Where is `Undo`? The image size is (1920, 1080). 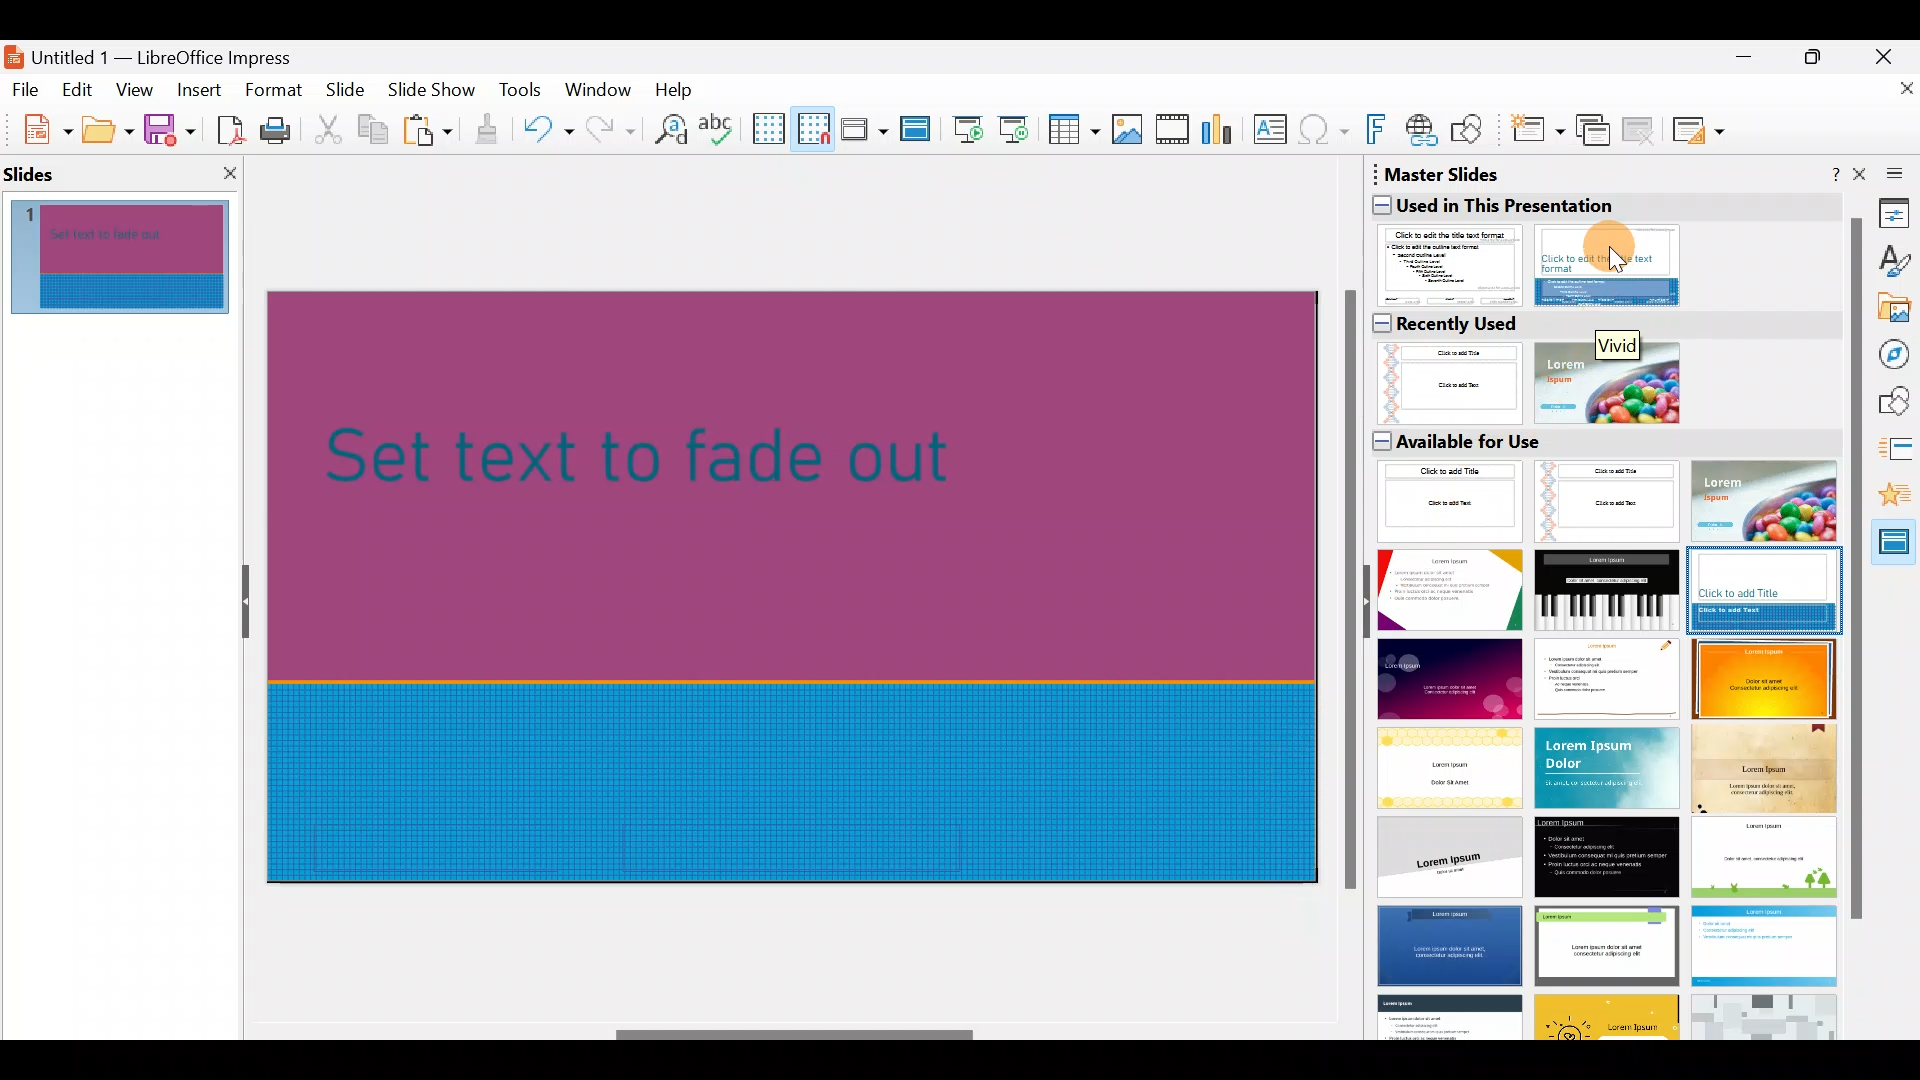 Undo is located at coordinates (548, 133).